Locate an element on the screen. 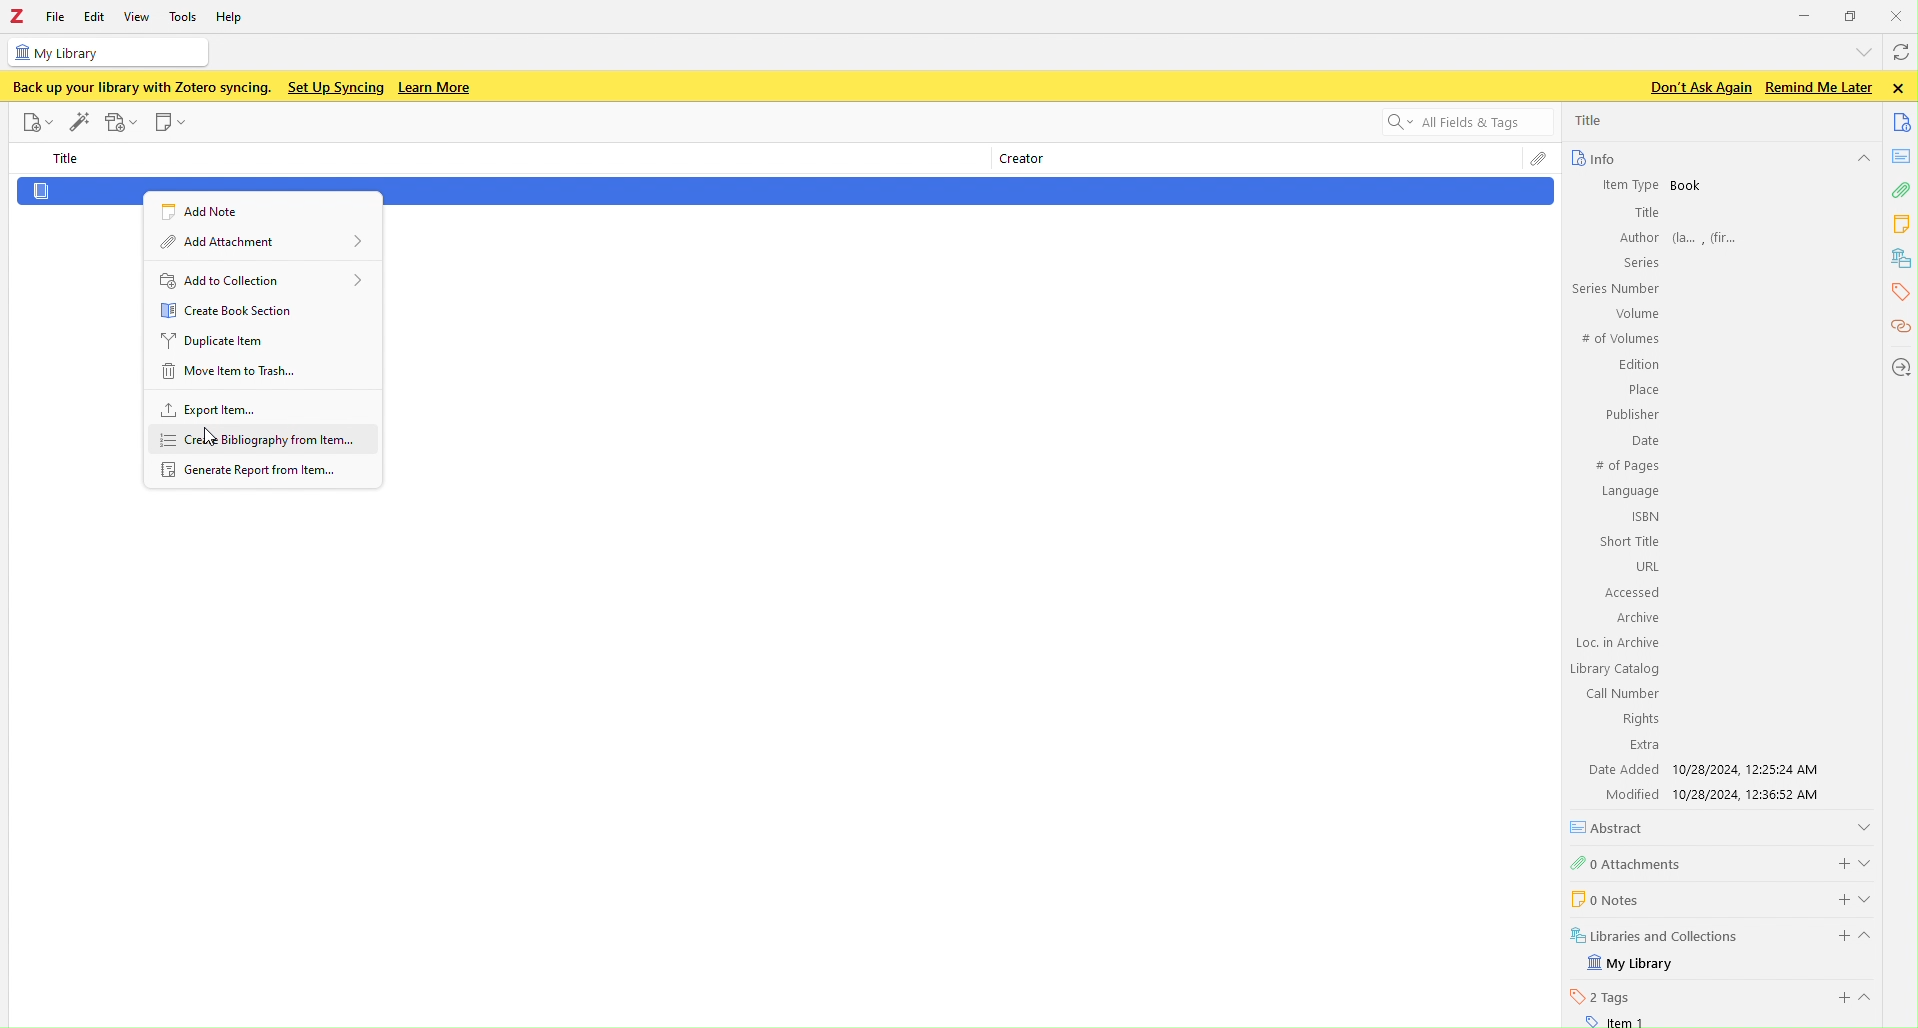  Edit is located at coordinates (93, 17).